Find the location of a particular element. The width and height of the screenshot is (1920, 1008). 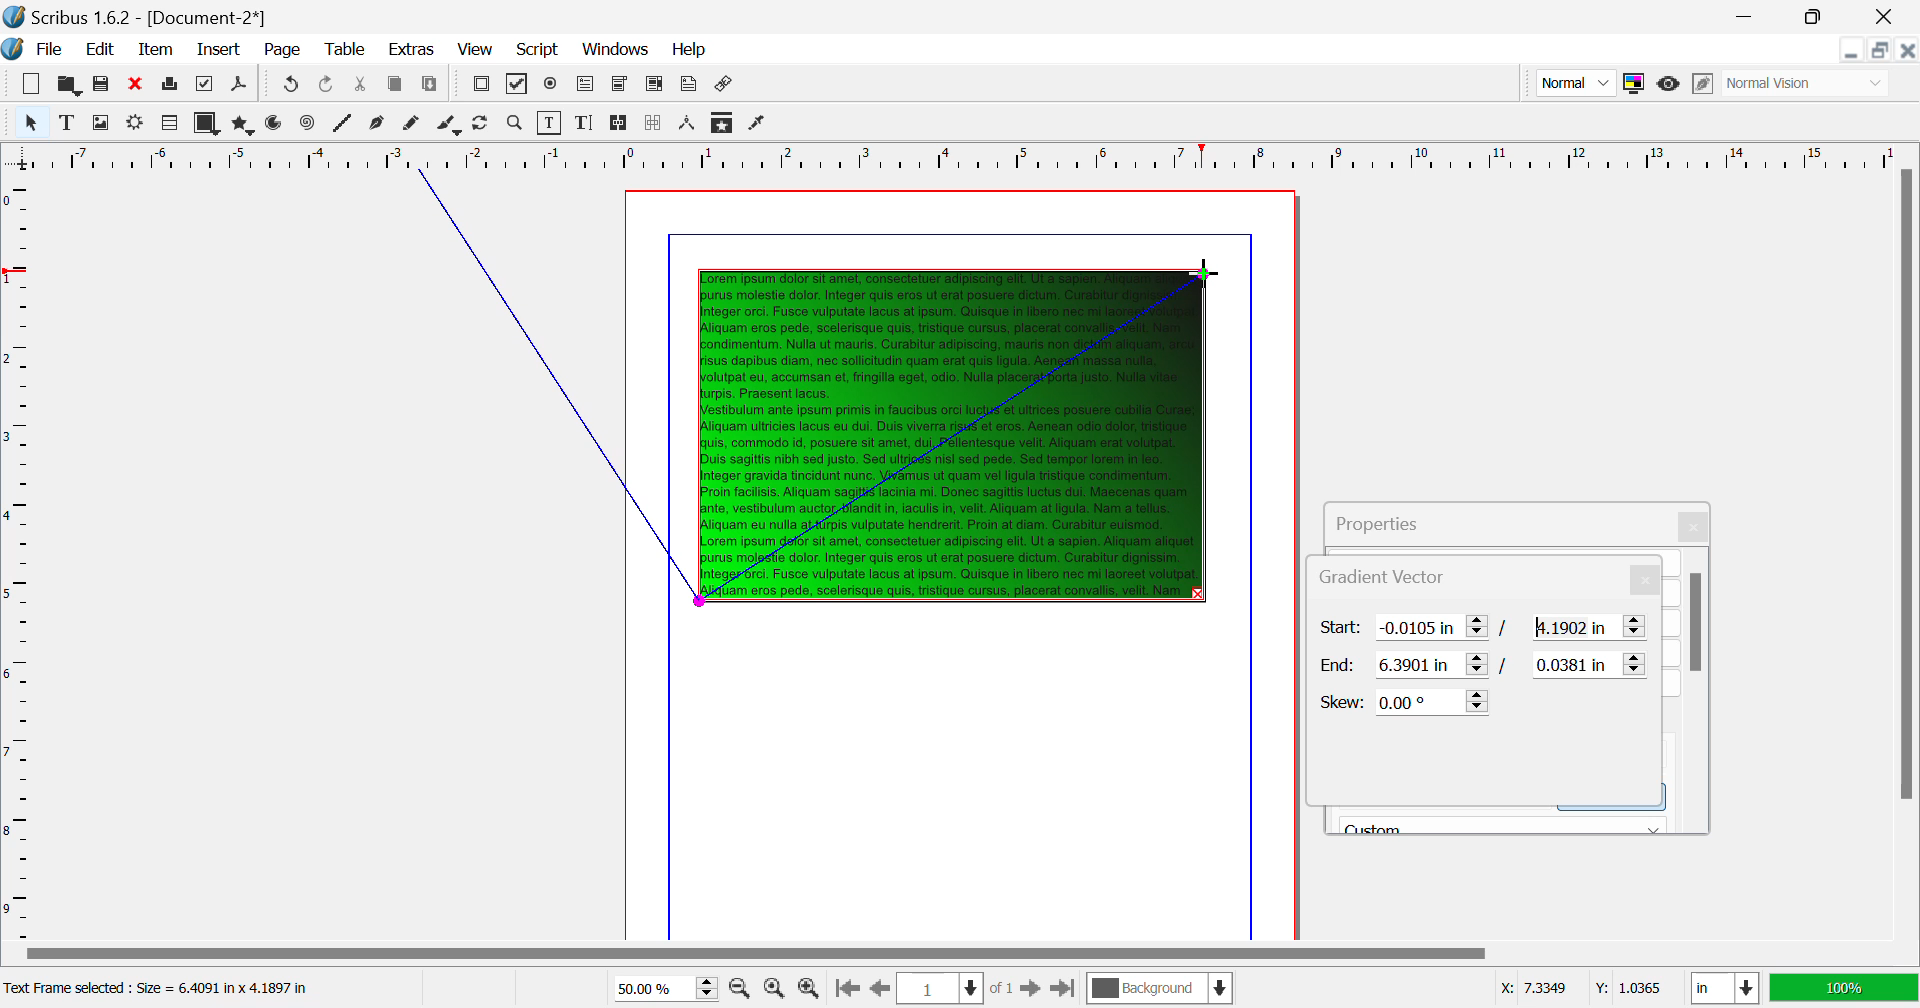

Pdf Push Button is located at coordinates (481, 86).